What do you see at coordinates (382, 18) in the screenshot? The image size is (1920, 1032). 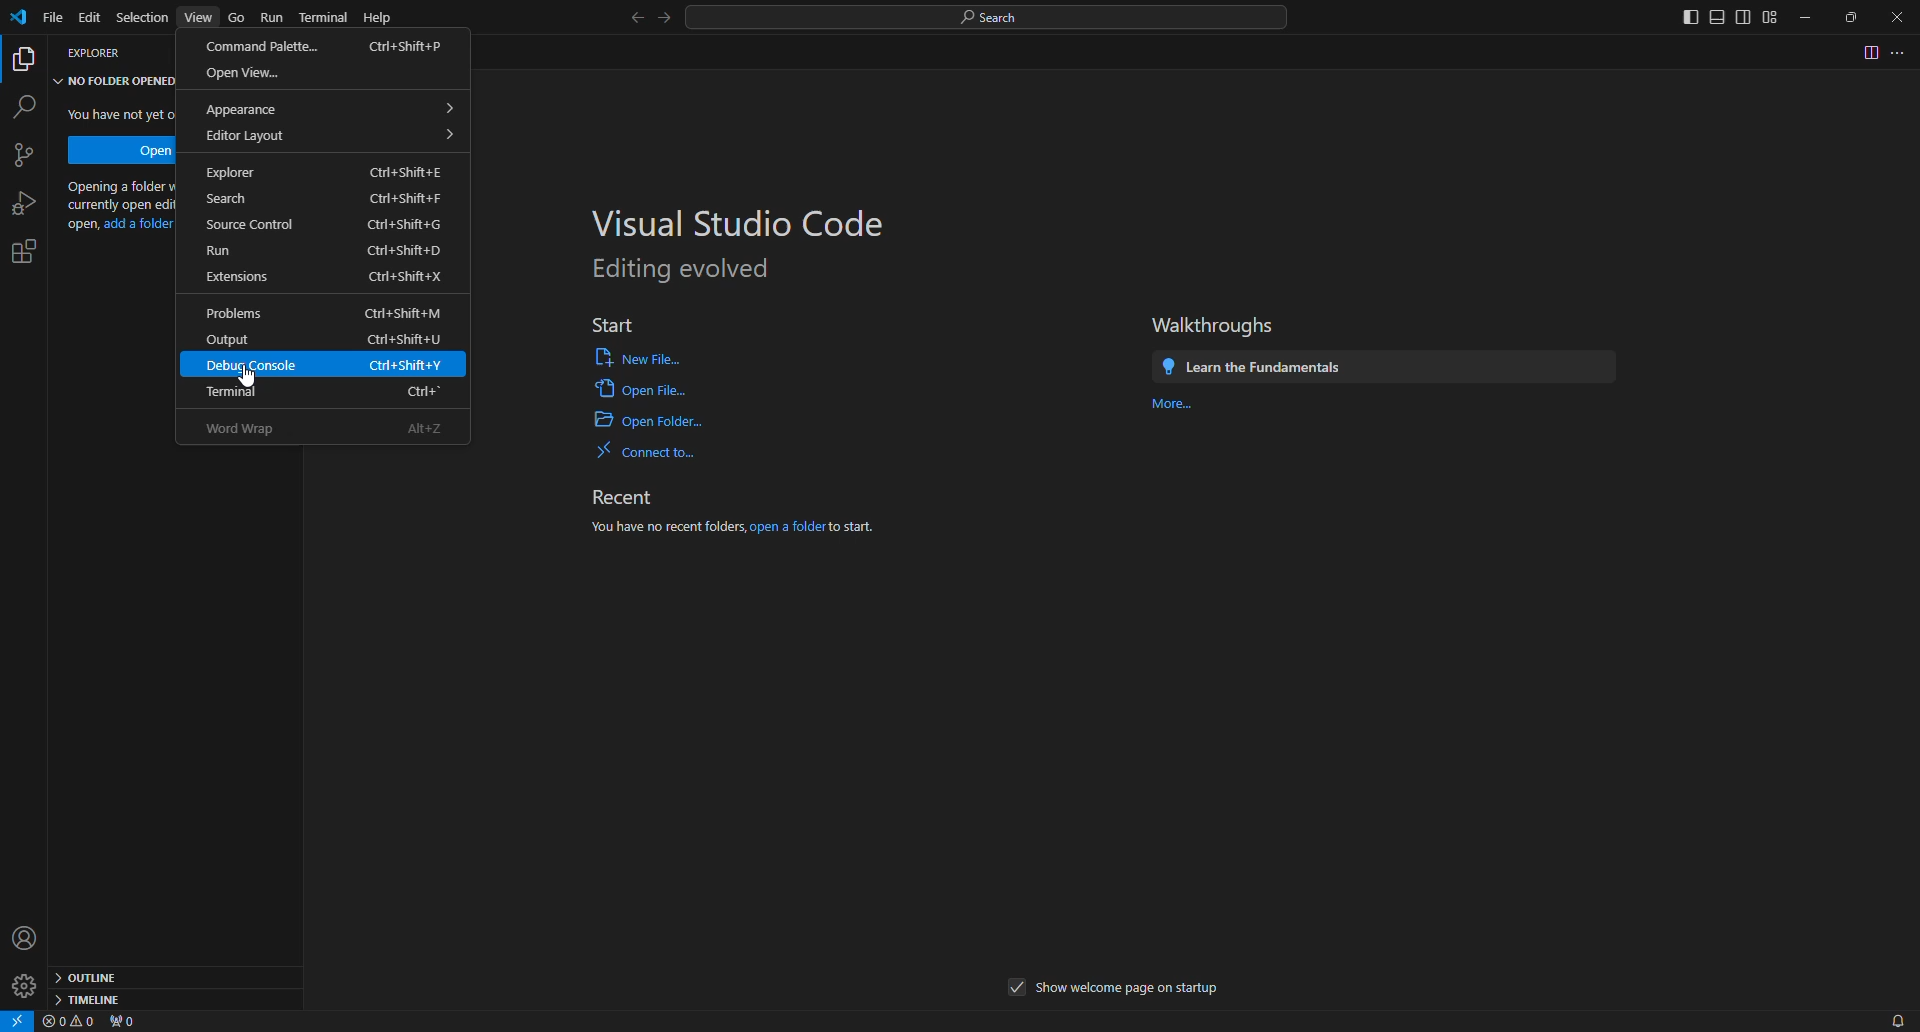 I see `Help` at bounding box center [382, 18].